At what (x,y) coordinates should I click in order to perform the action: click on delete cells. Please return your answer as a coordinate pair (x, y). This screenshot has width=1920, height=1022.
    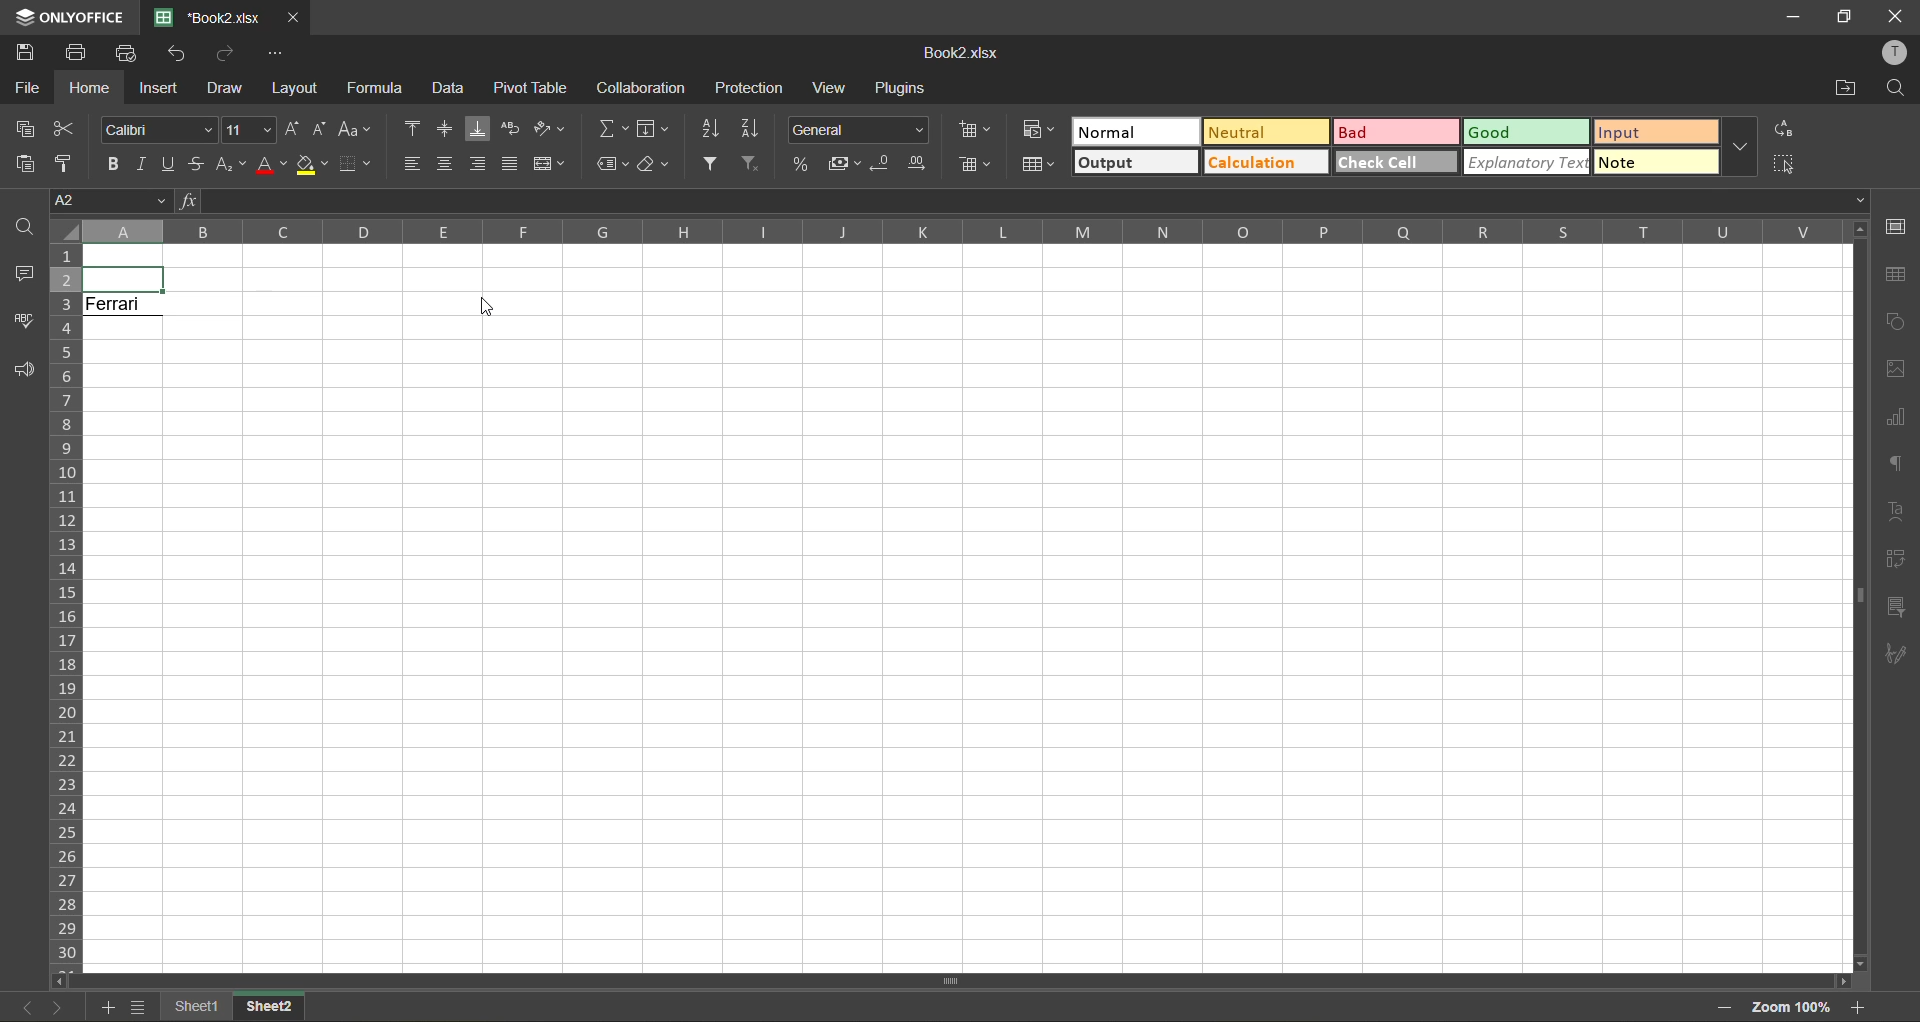
    Looking at the image, I should click on (975, 166).